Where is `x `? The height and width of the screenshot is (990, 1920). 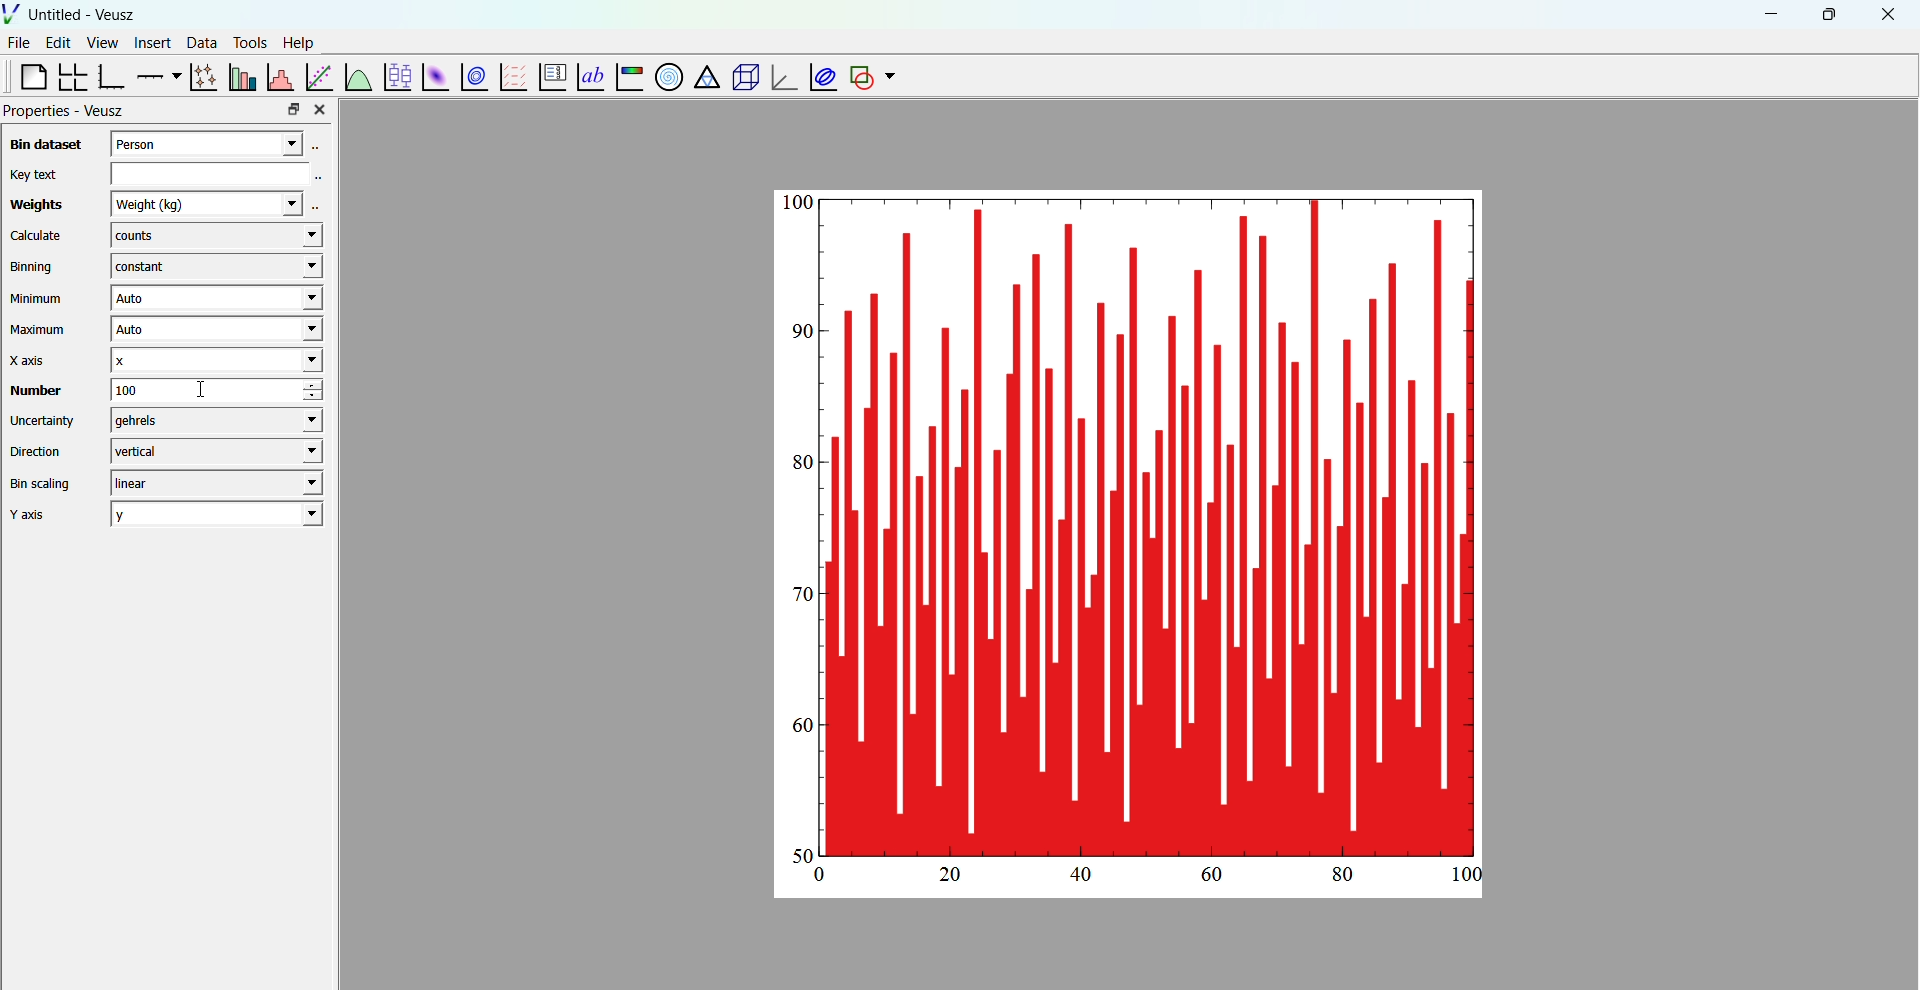 x  is located at coordinates (214, 360).